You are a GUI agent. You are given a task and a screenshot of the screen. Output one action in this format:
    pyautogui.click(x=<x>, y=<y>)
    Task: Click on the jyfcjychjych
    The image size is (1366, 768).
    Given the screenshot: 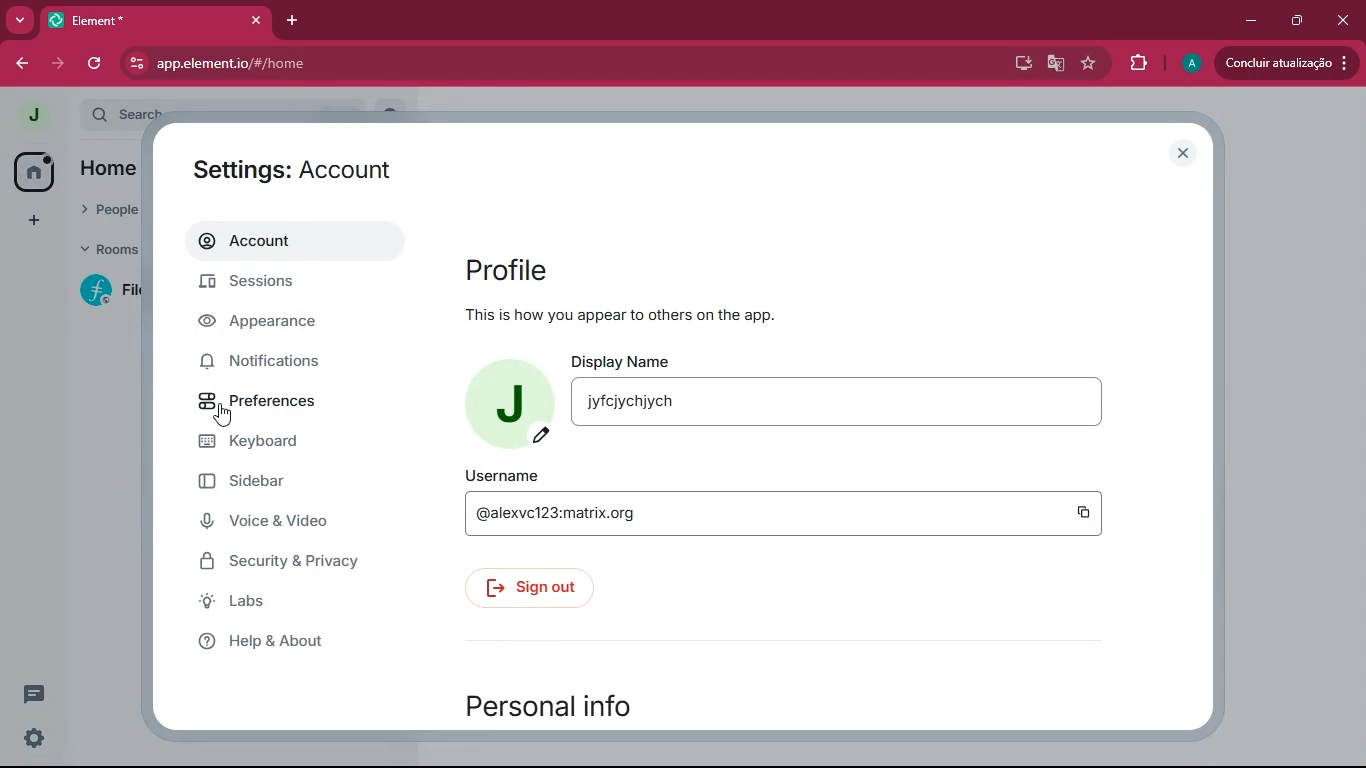 What is the action you would take?
    pyautogui.click(x=837, y=402)
    